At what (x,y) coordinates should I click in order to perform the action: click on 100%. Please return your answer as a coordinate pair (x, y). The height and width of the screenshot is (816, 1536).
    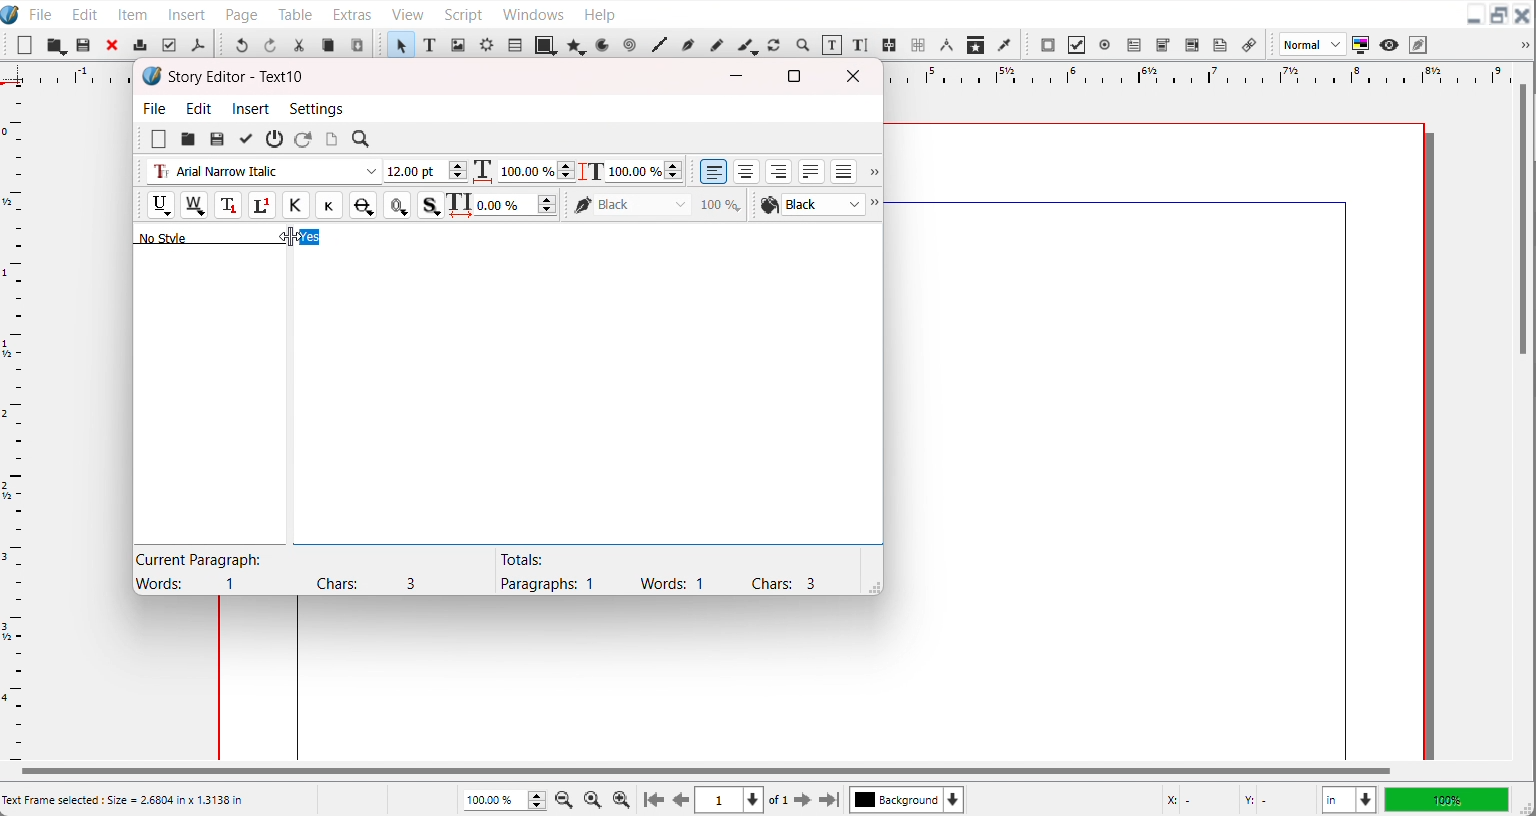
    Looking at the image, I should click on (1446, 799).